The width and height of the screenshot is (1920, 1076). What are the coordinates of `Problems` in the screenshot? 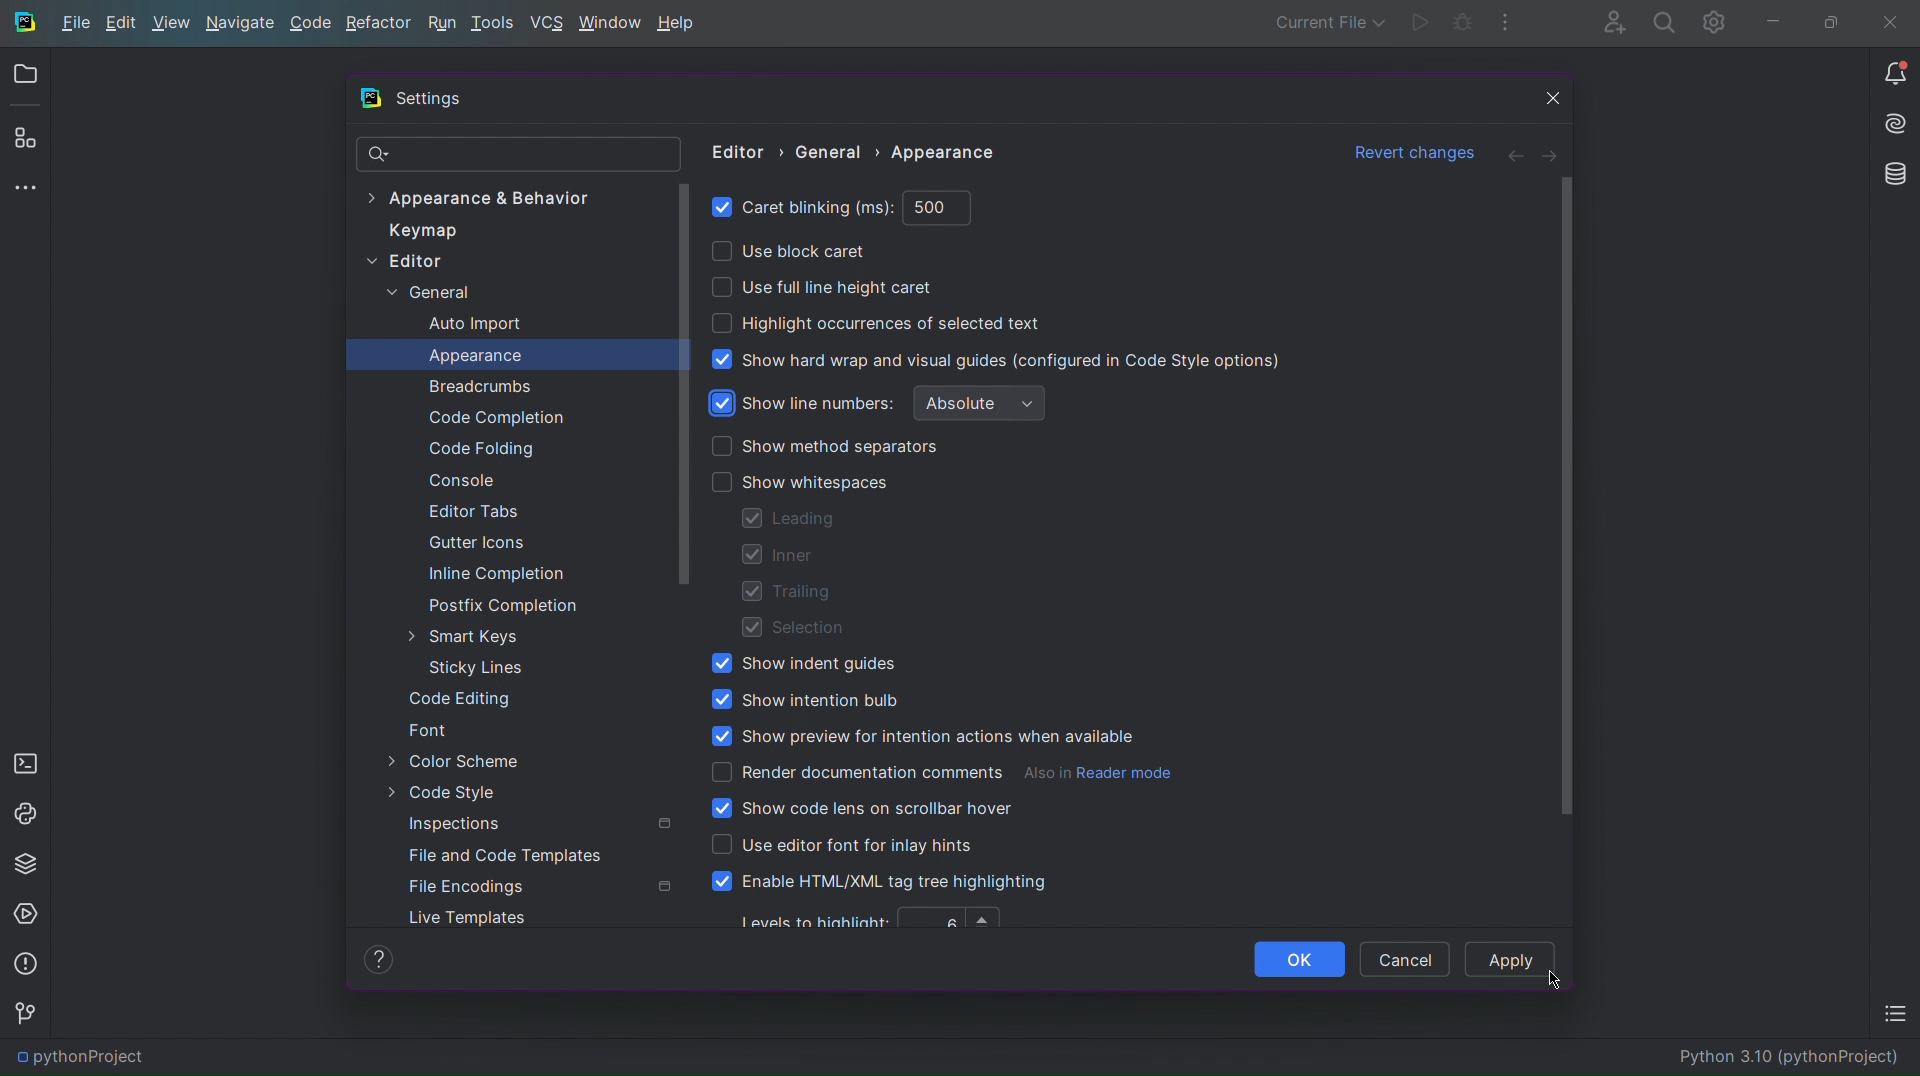 It's located at (26, 965).